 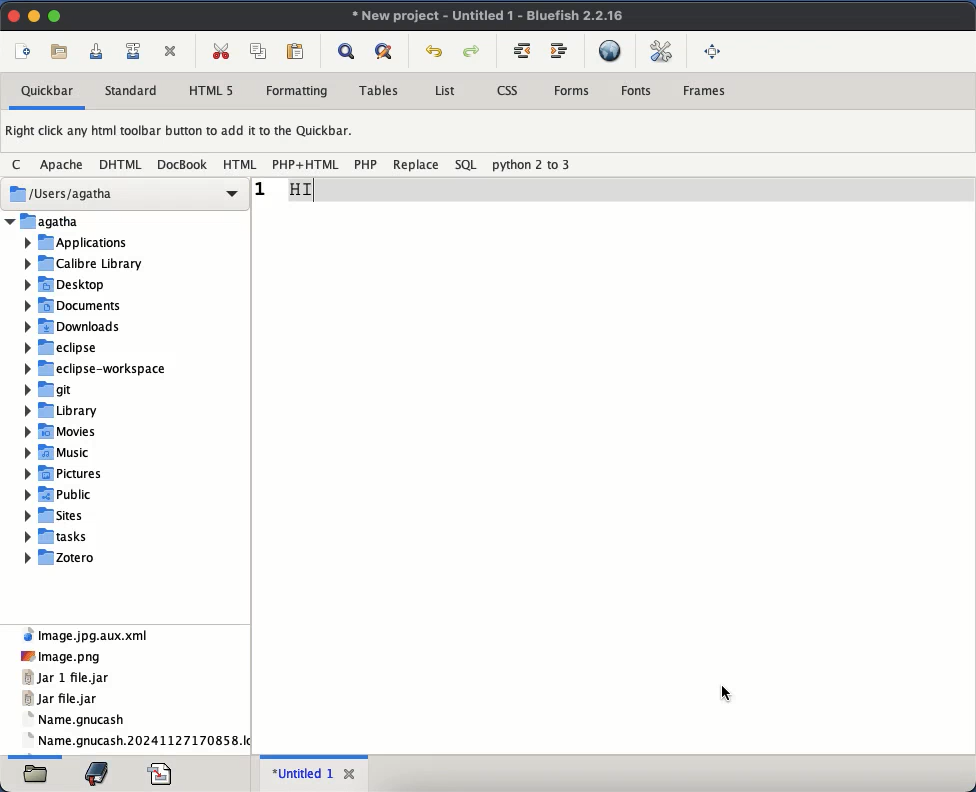 I want to click on Applications, so click(x=76, y=242).